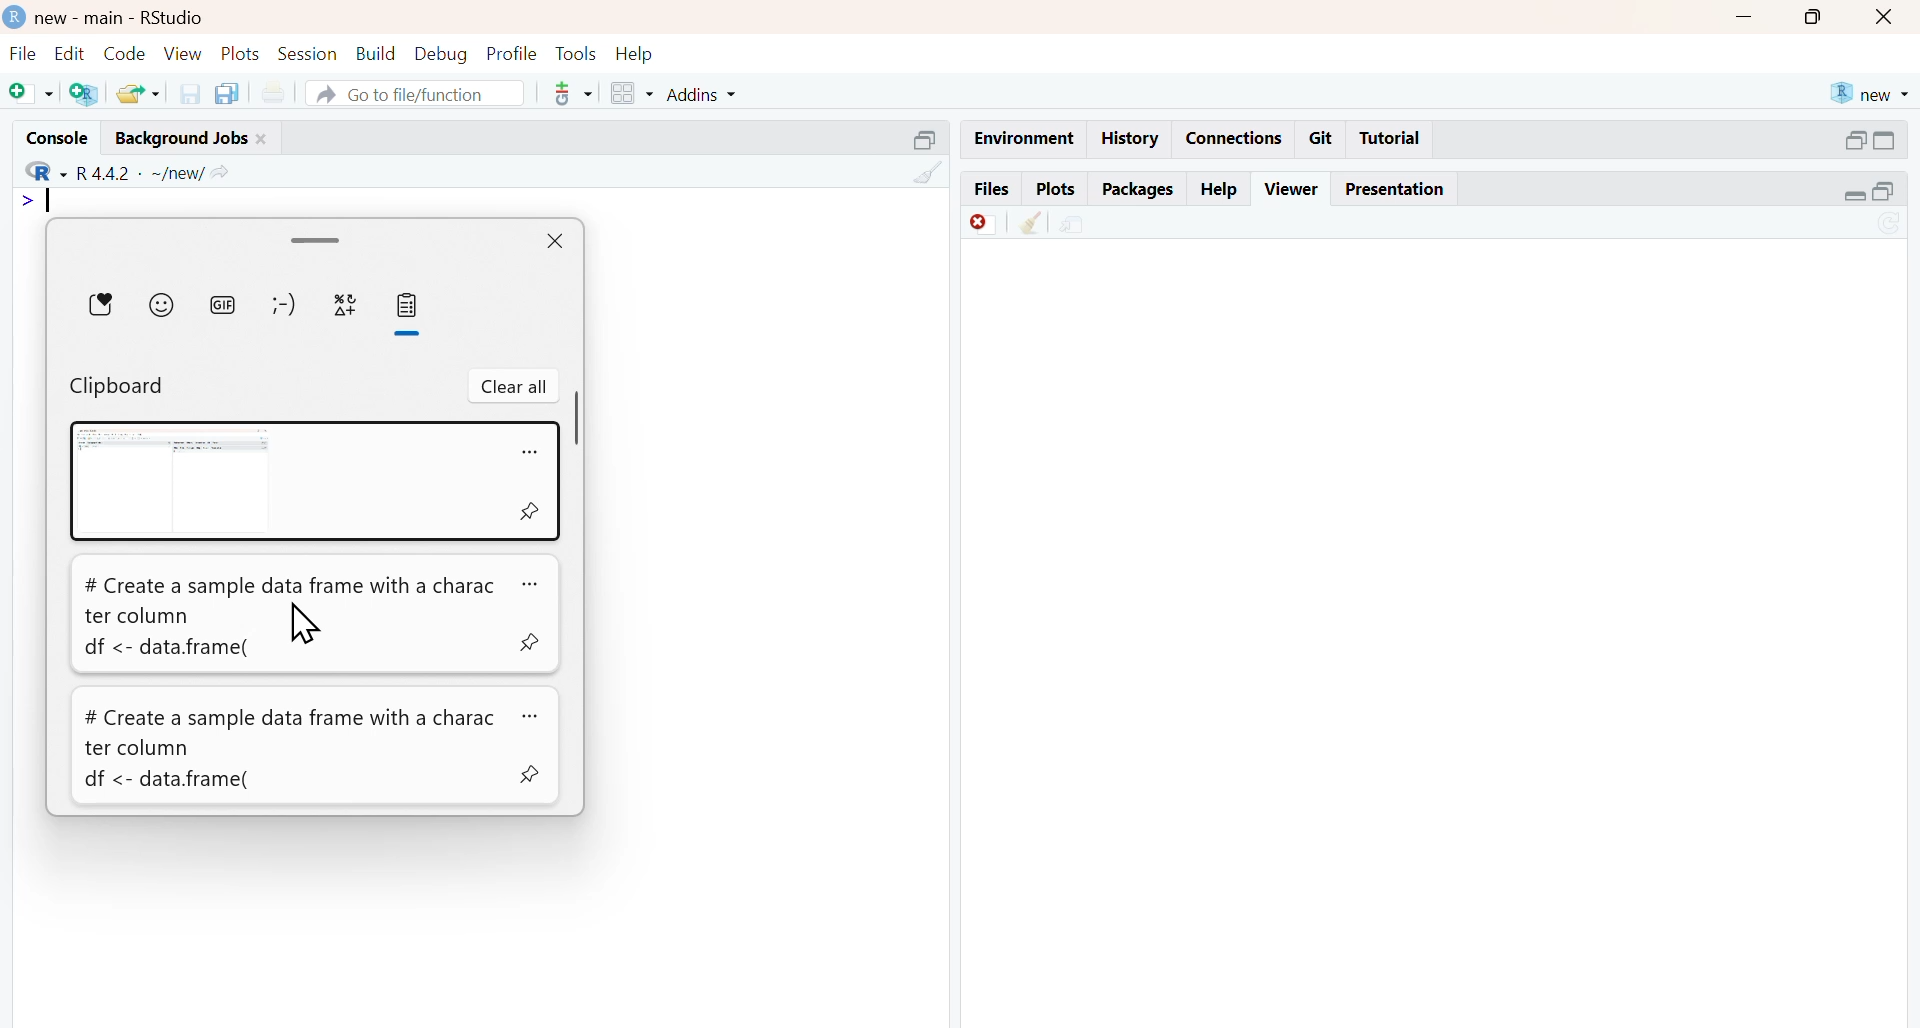 The image size is (1920, 1028). What do you see at coordinates (1031, 222) in the screenshot?
I see `Clean ` at bounding box center [1031, 222].